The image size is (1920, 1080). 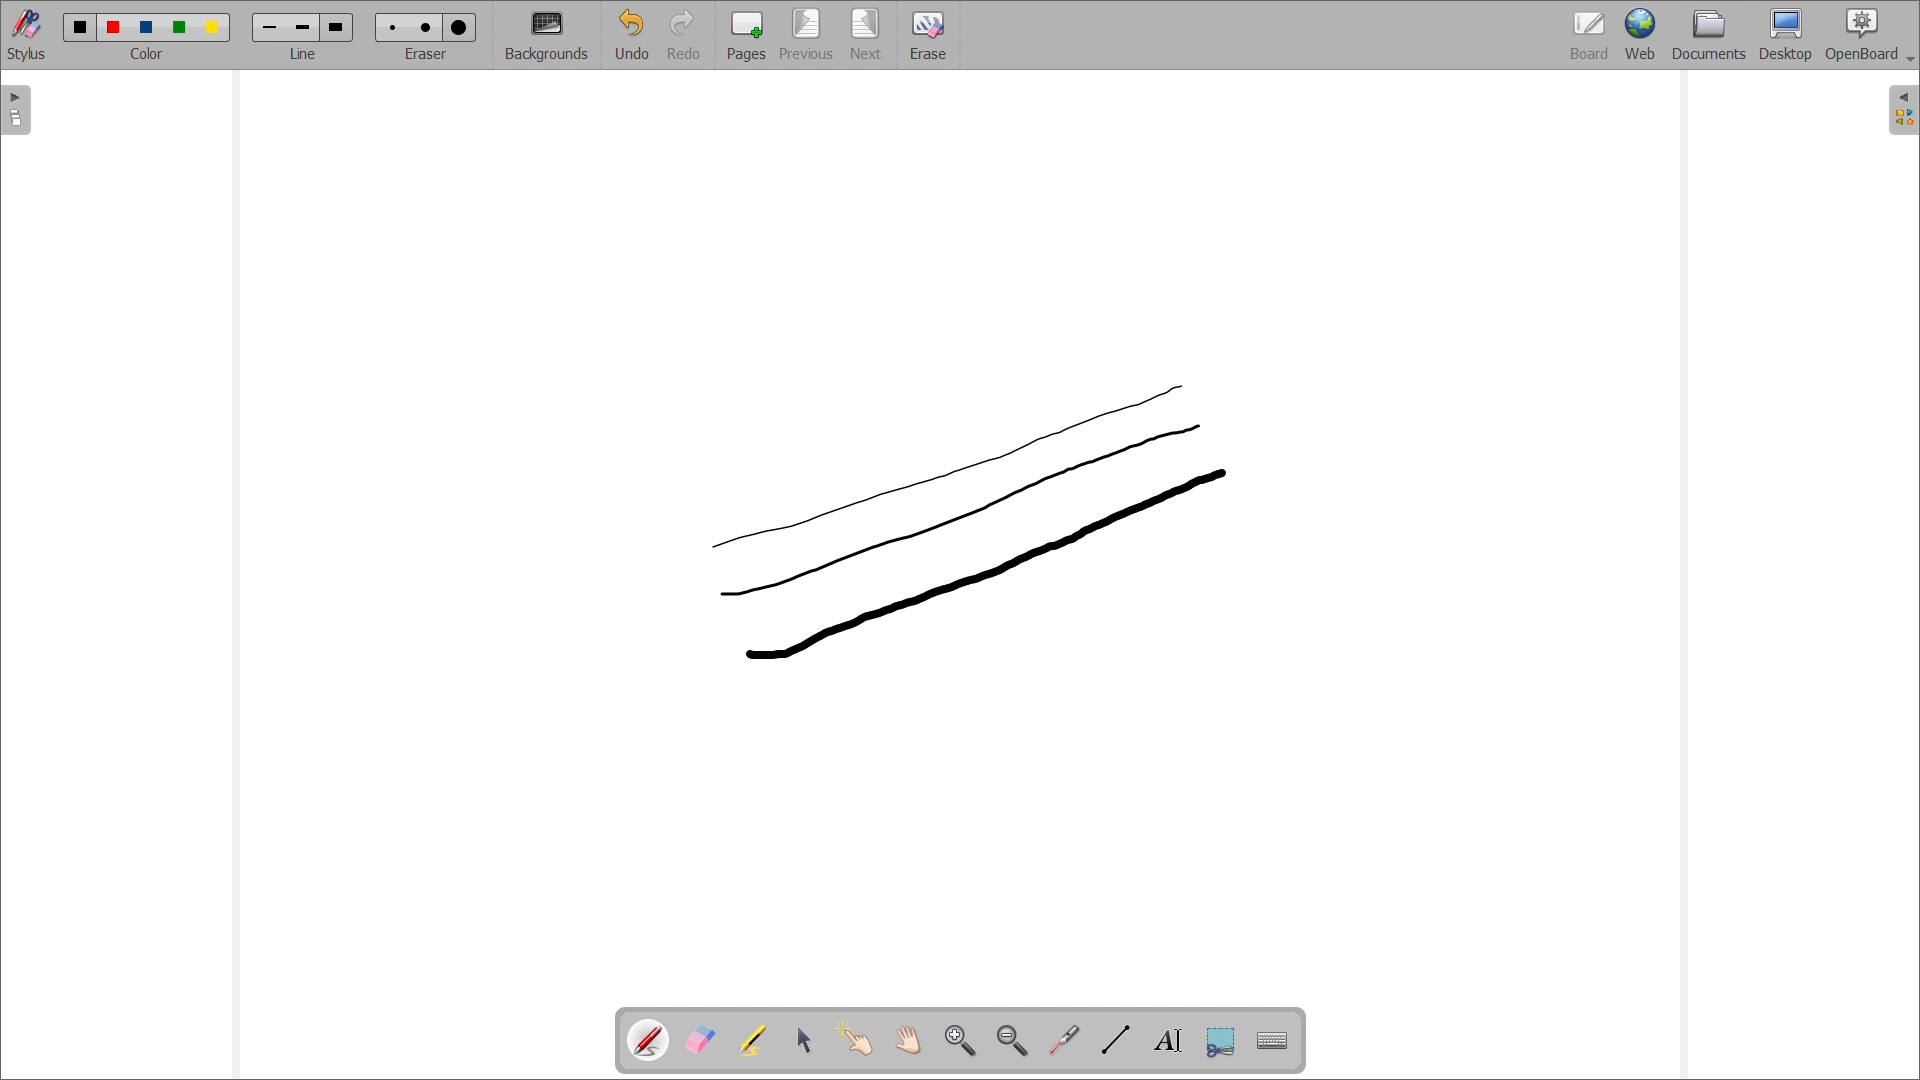 I want to click on add pages, so click(x=747, y=35).